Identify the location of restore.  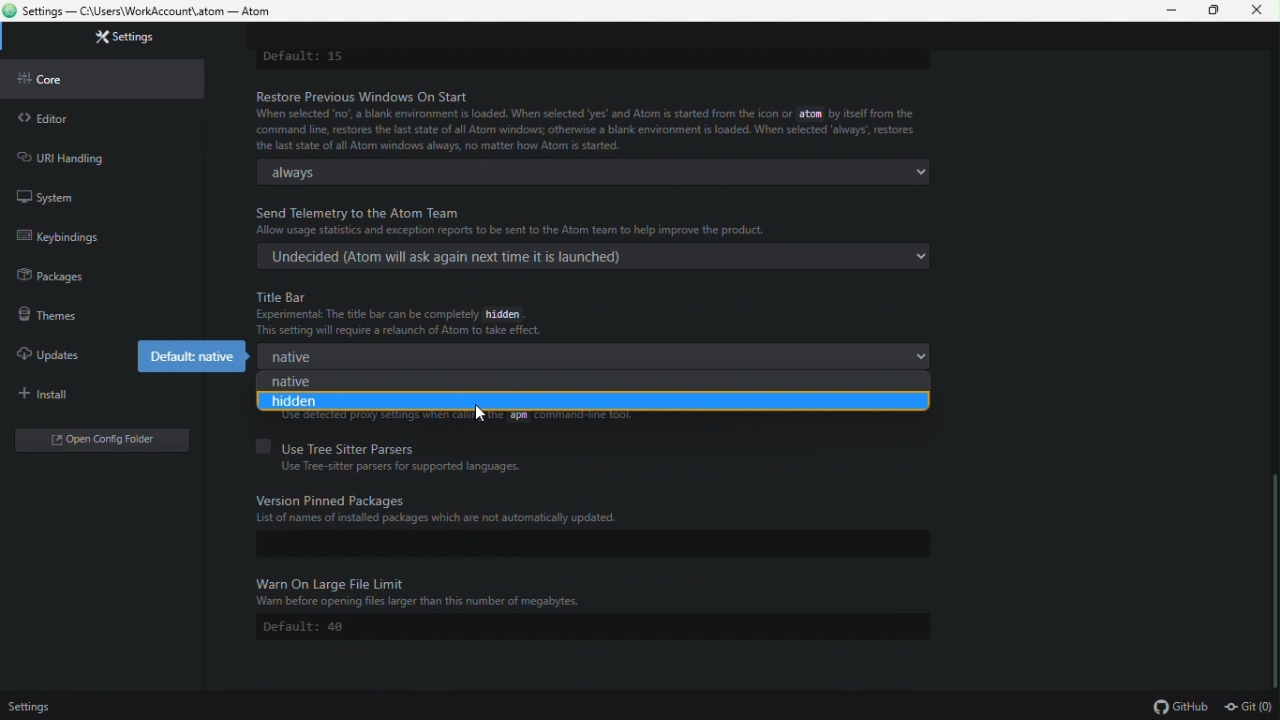
(1215, 11).